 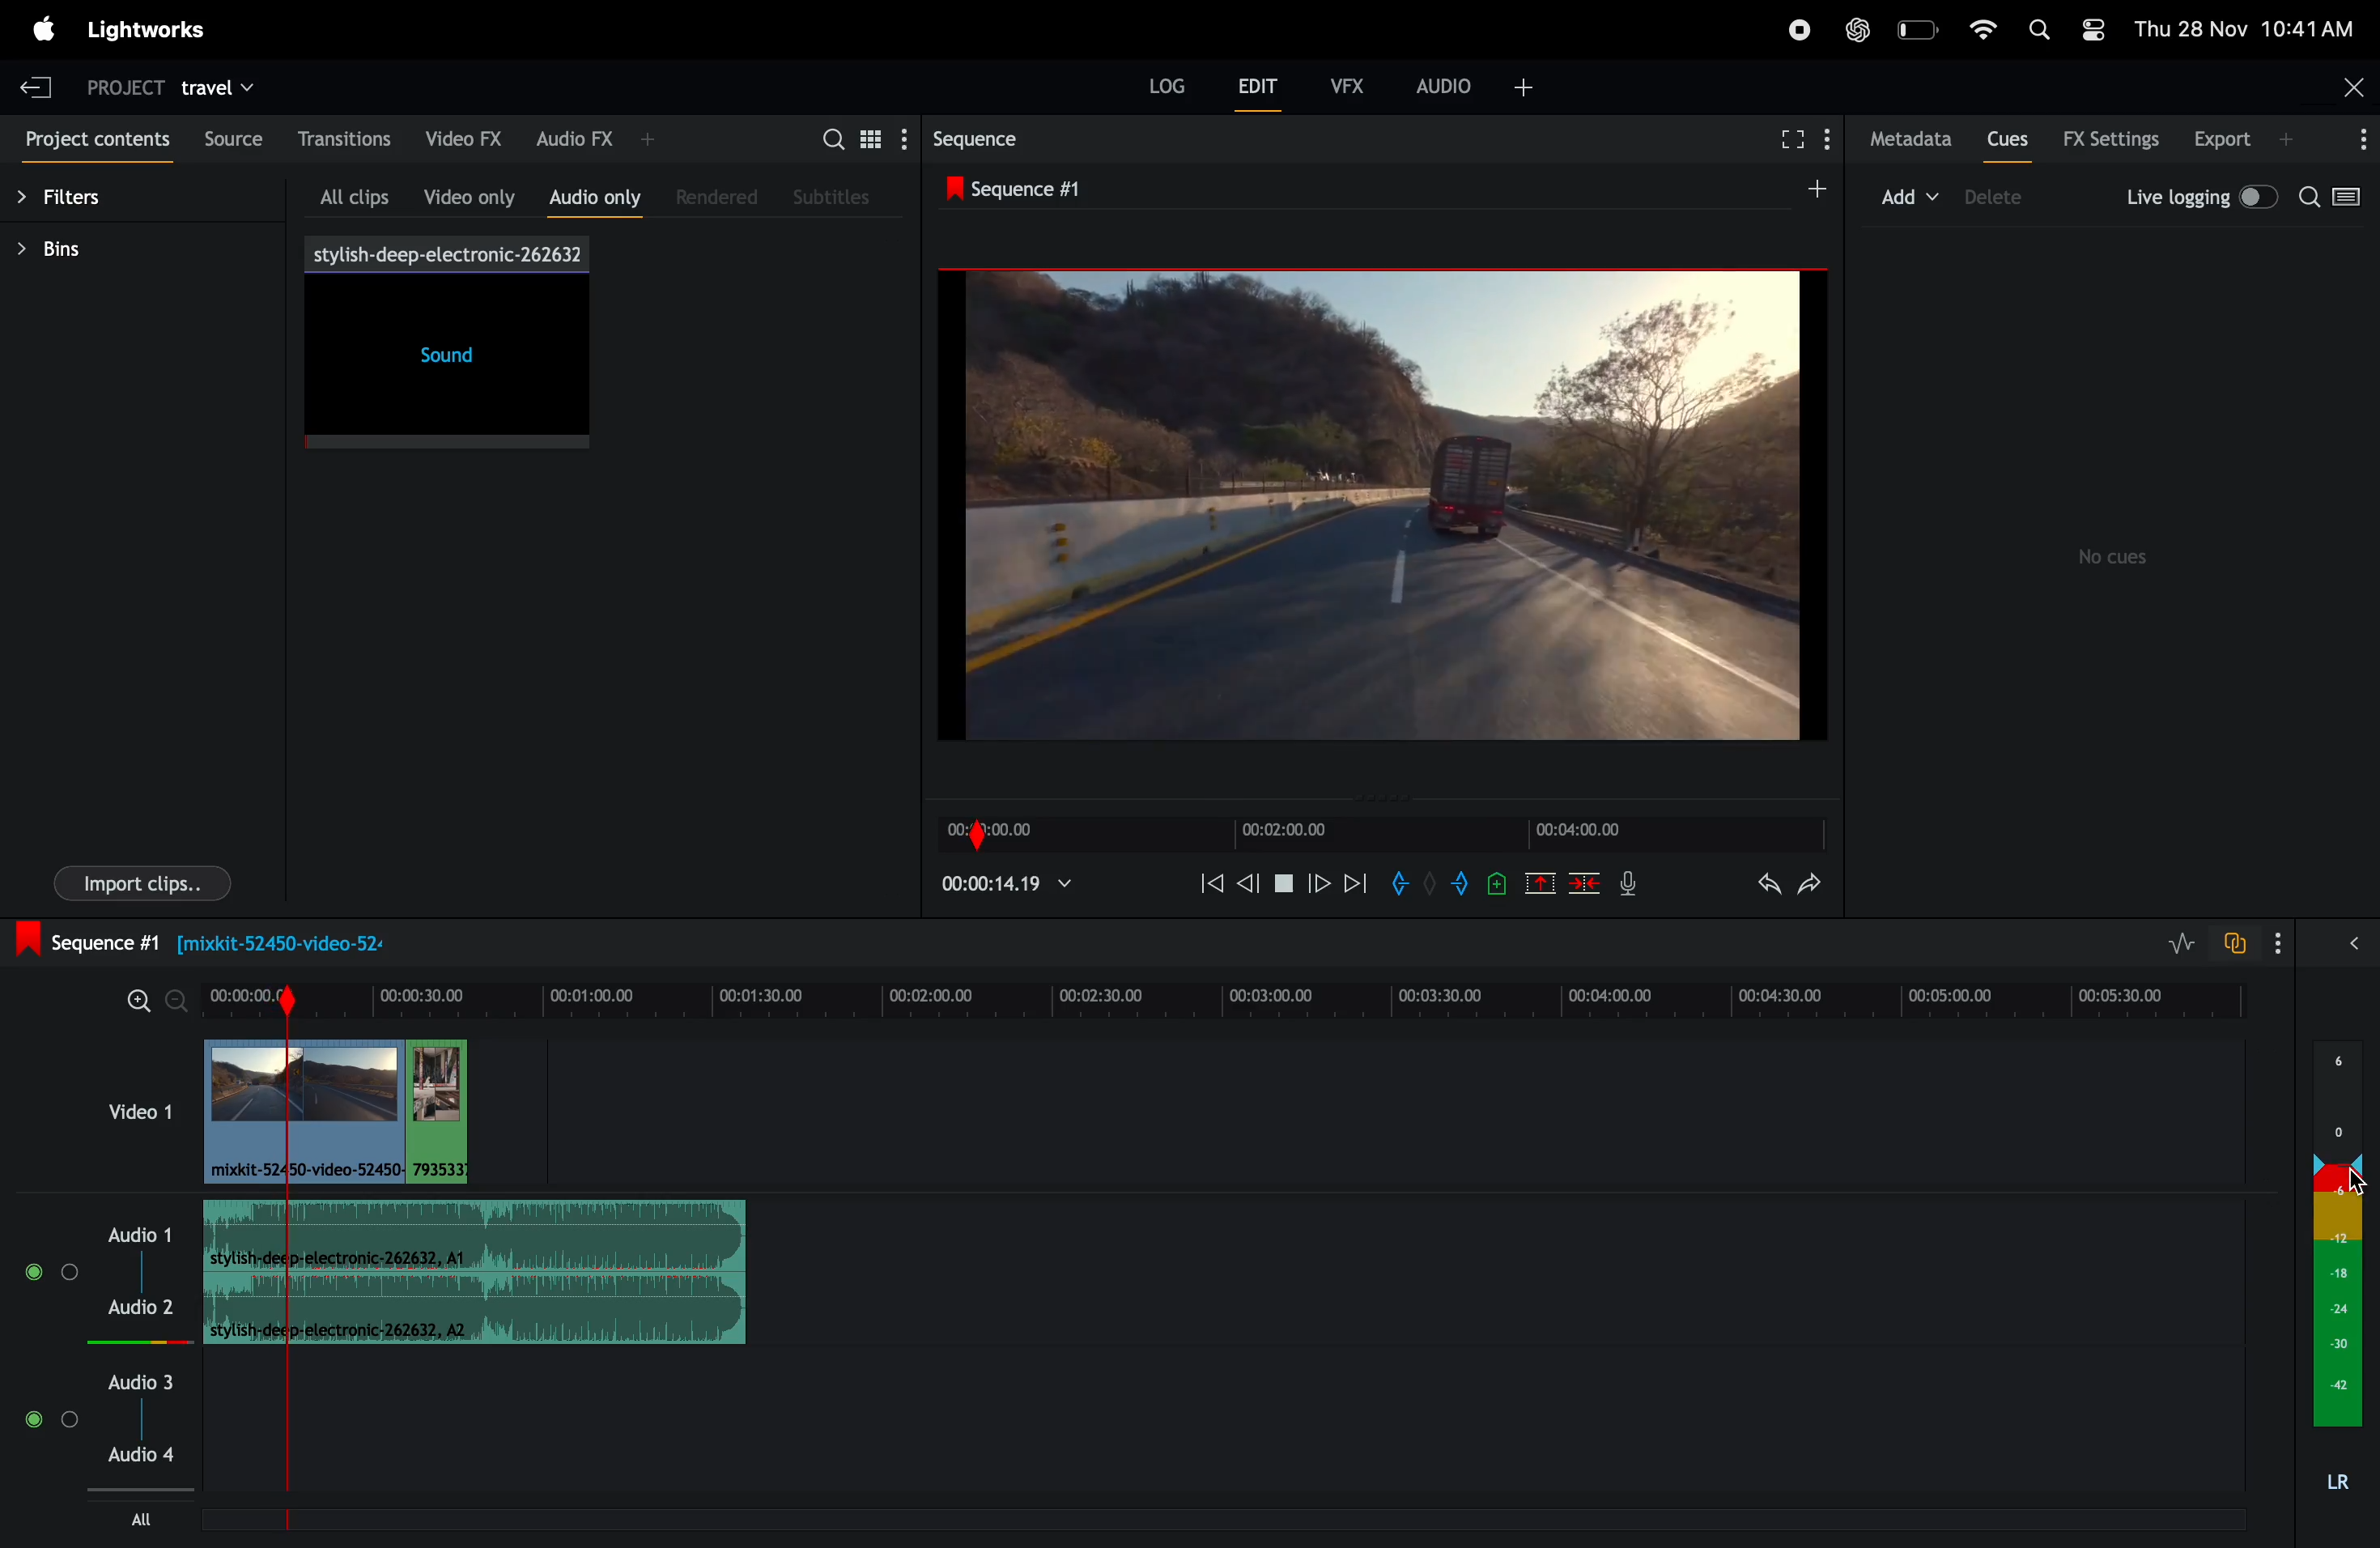 What do you see at coordinates (42, 1272) in the screenshot?
I see `Mute/Unmute track` at bounding box center [42, 1272].